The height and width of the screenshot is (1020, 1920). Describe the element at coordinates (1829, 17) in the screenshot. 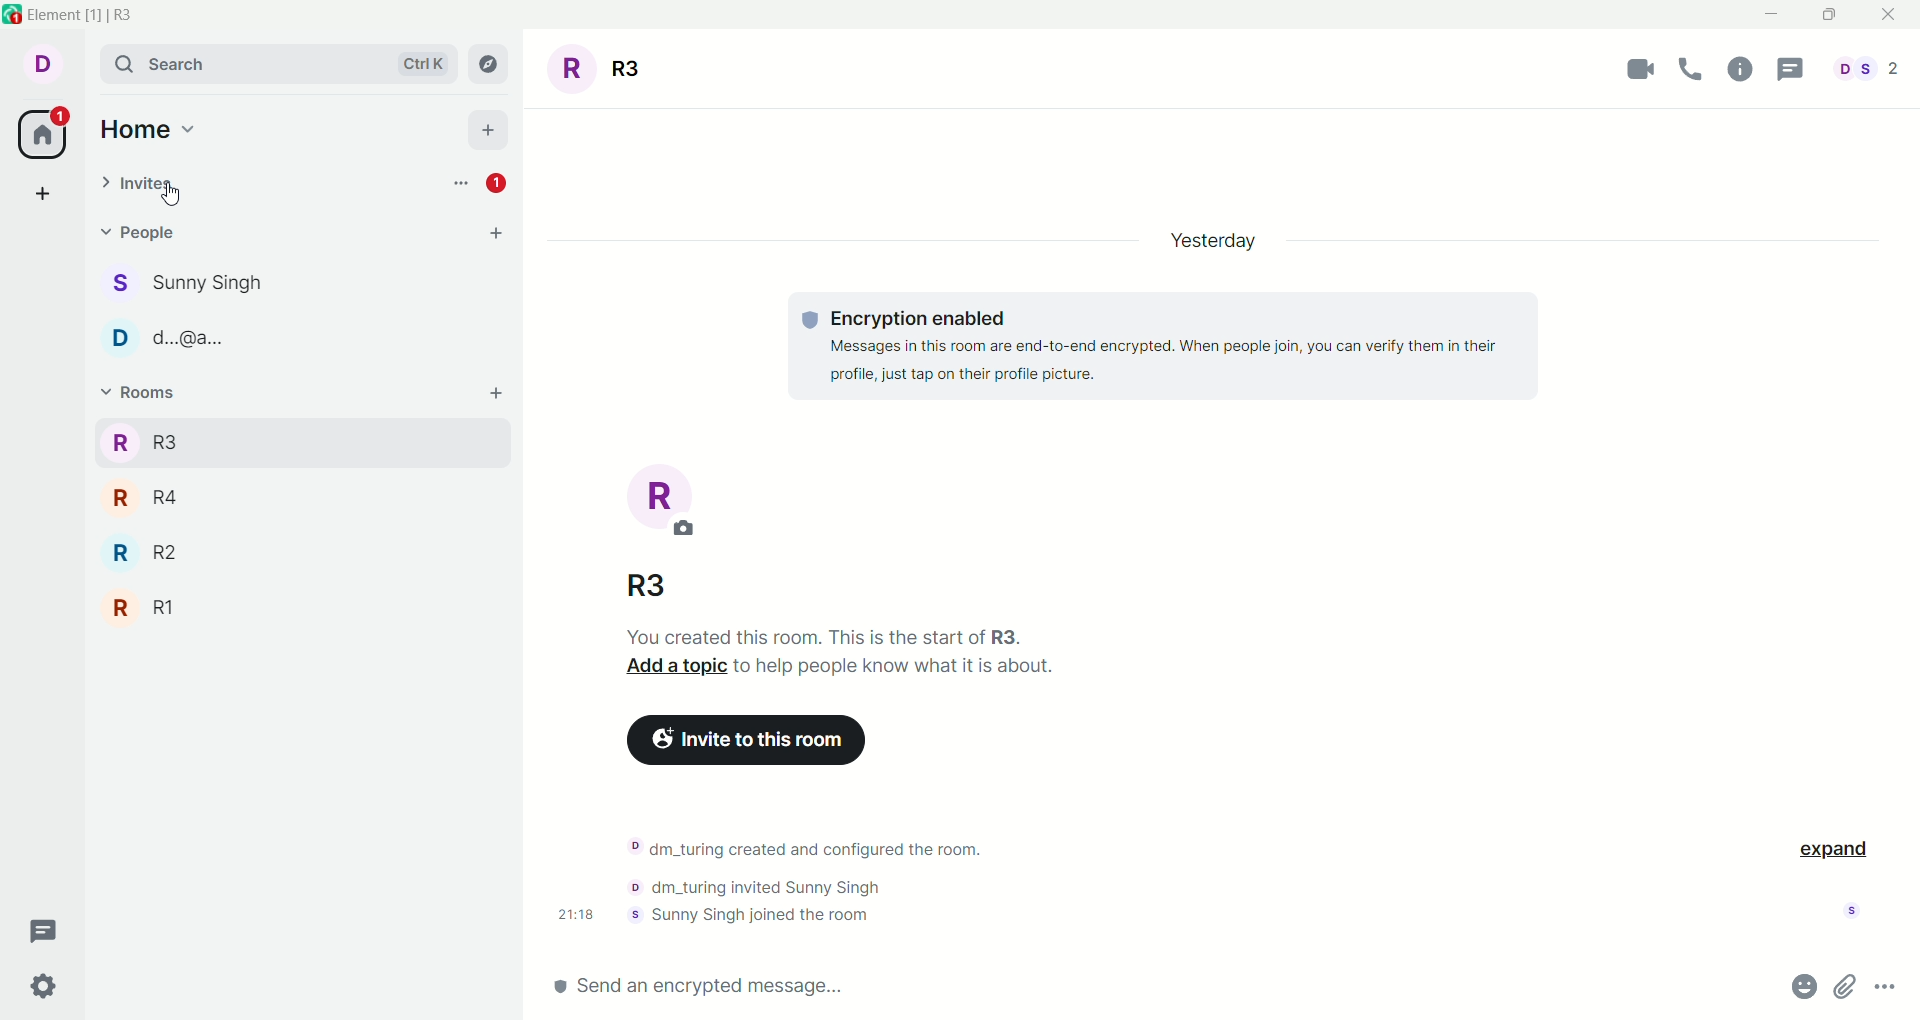

I see `maximize` at that location.